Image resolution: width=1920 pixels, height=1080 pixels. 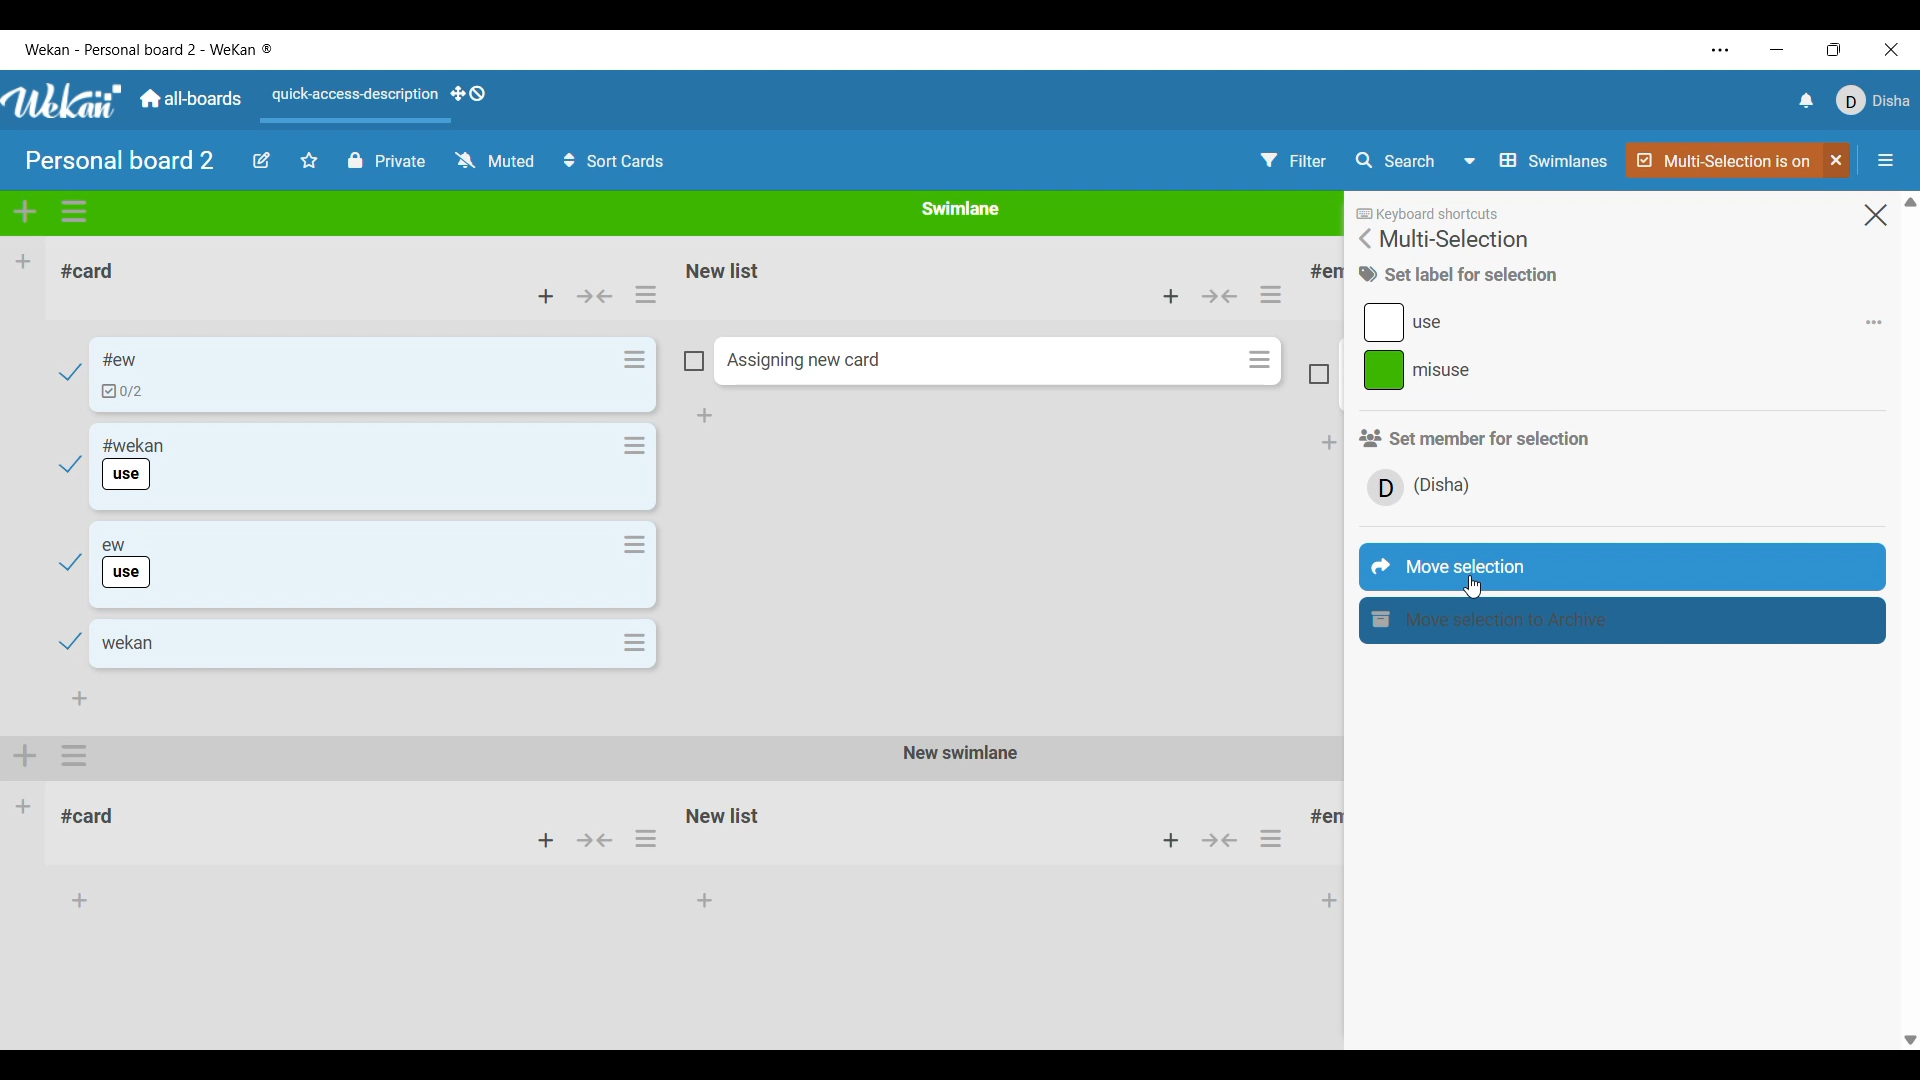 What do you see at coordinates (64, 505) in the screenshot?
I see `Checkmarks indicate cards have been selected` at bounding box center [64, 505].